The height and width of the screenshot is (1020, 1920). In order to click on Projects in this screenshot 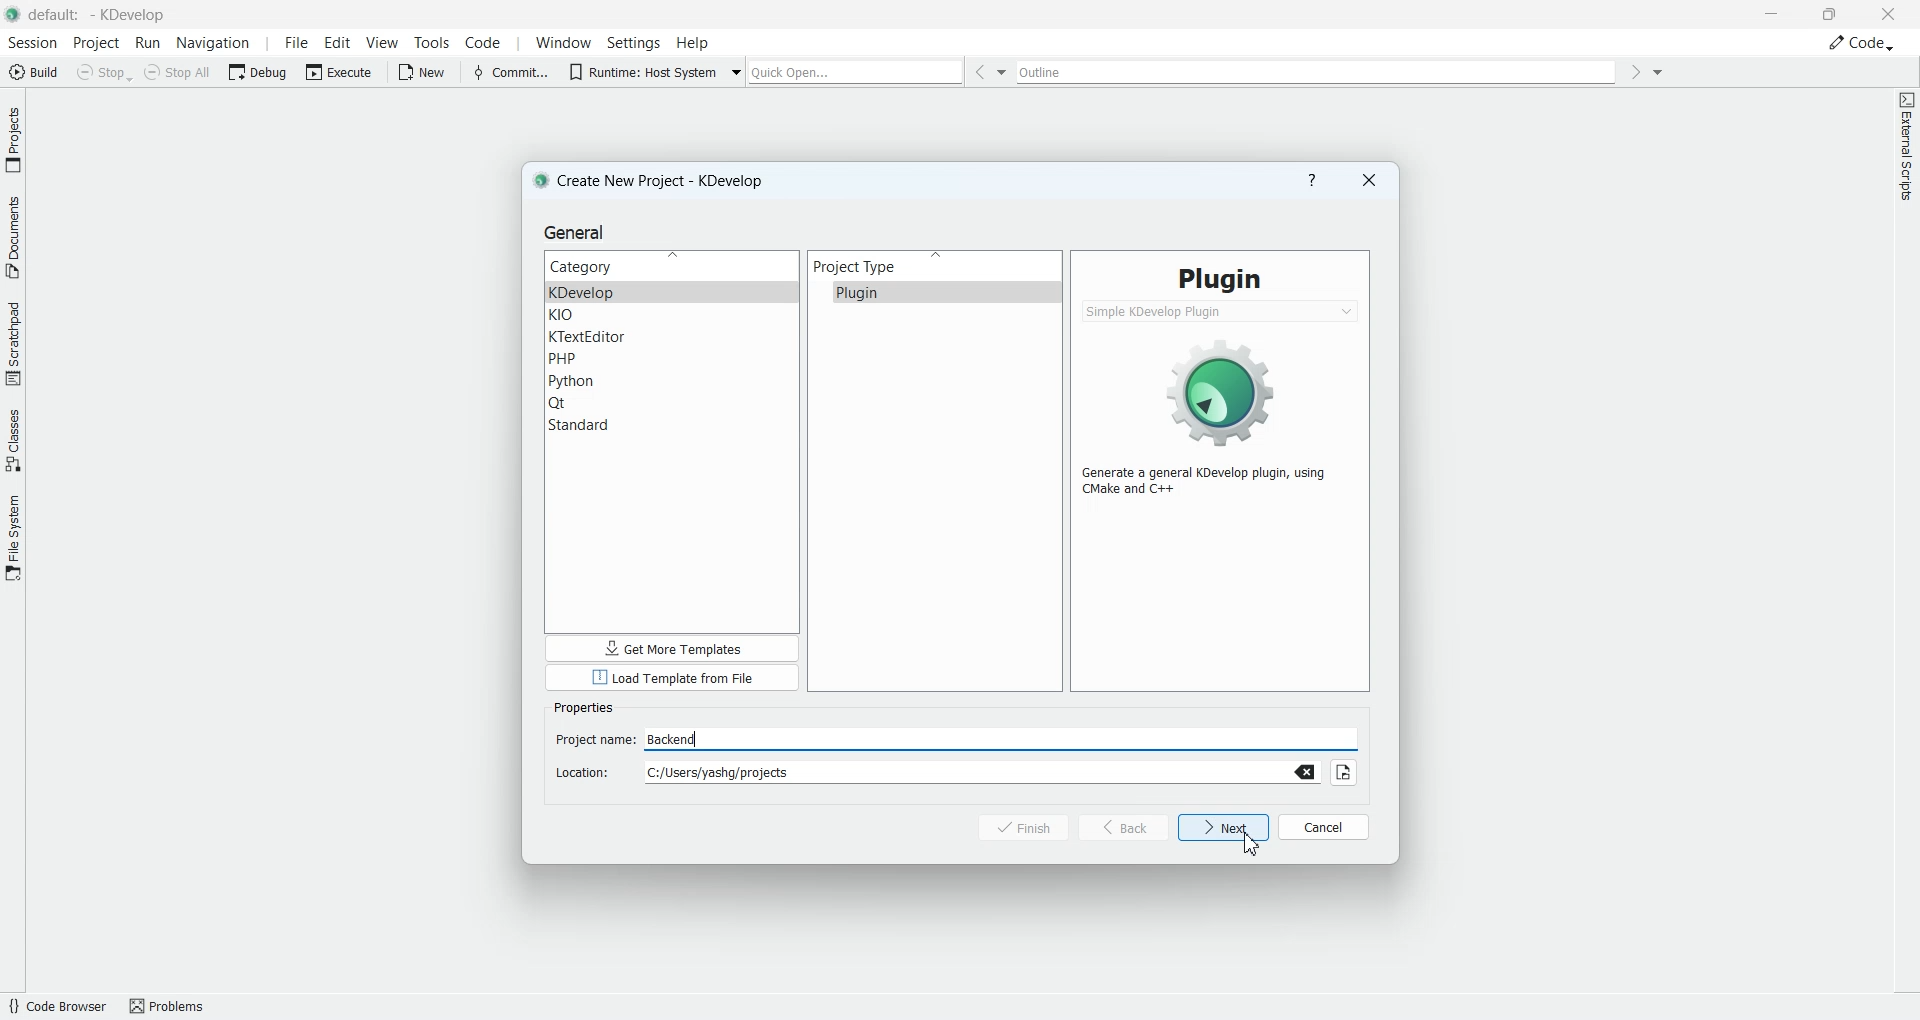, I will do `click(14, 139)`.